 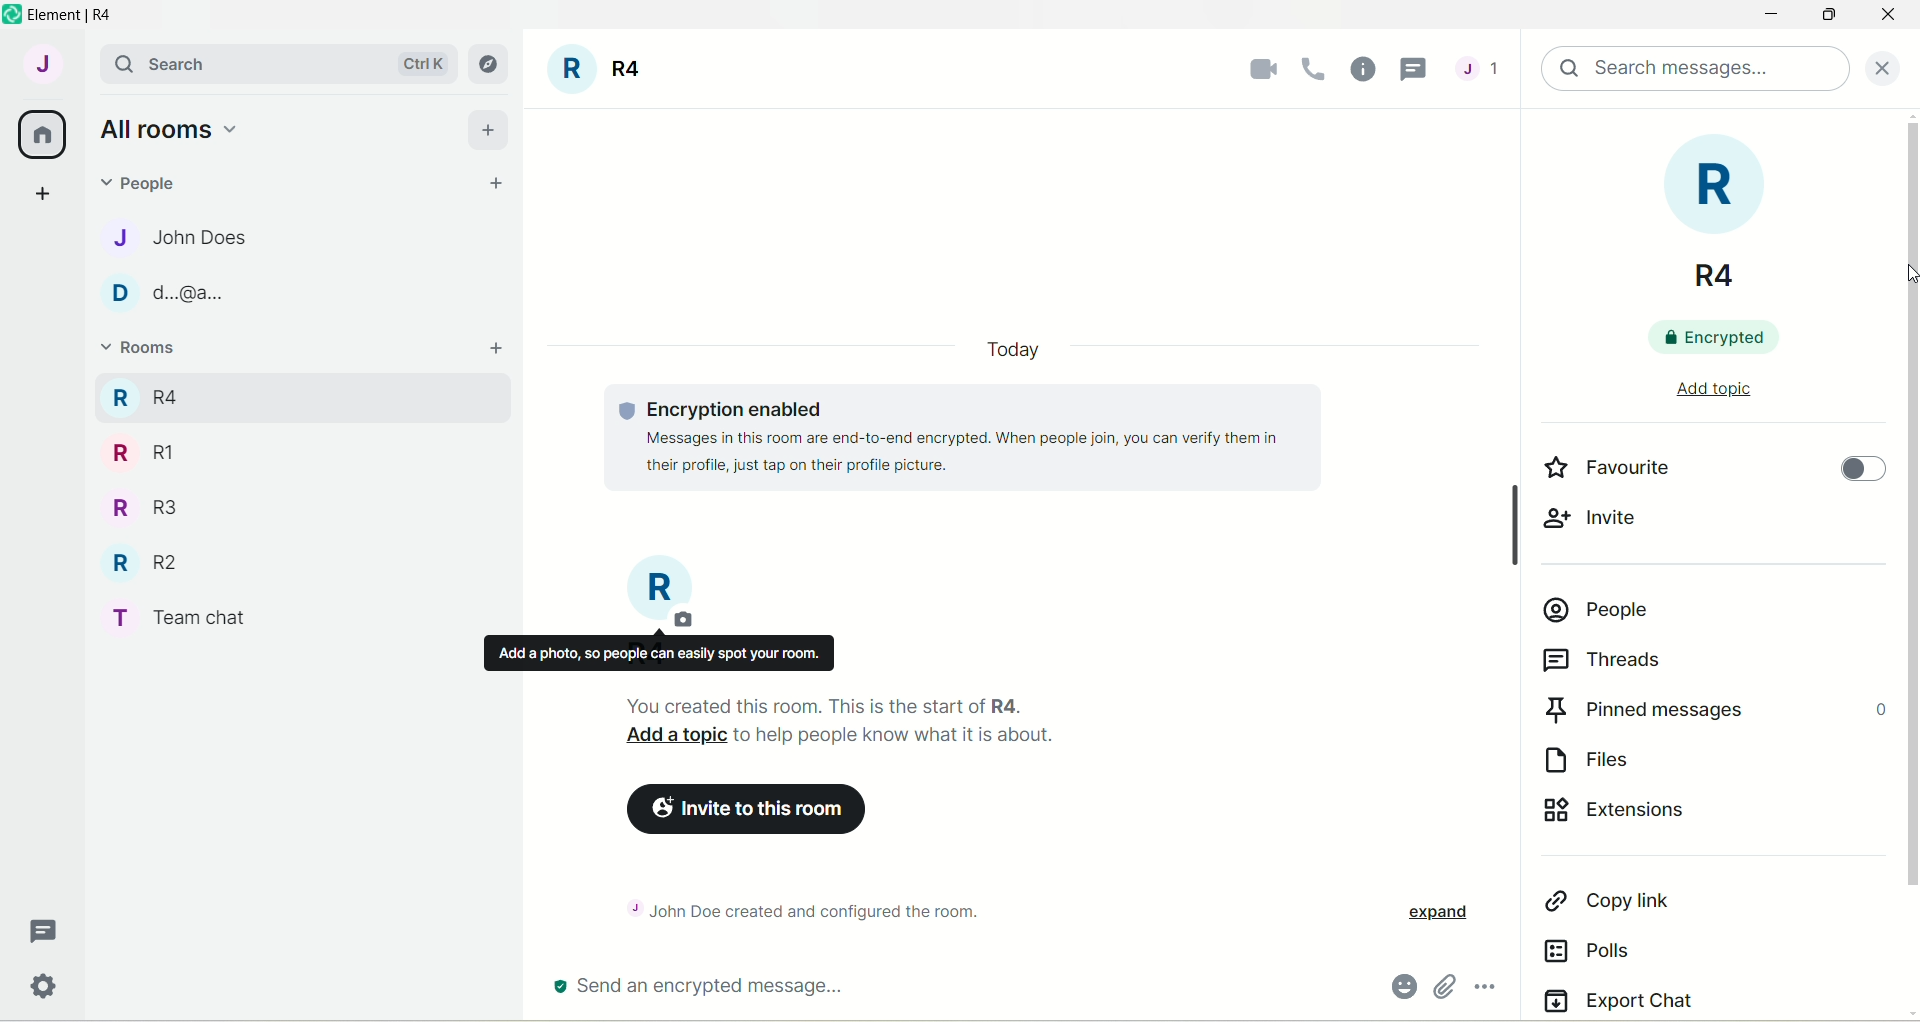 I want to click on copy link, so click(x=1617, y=898).